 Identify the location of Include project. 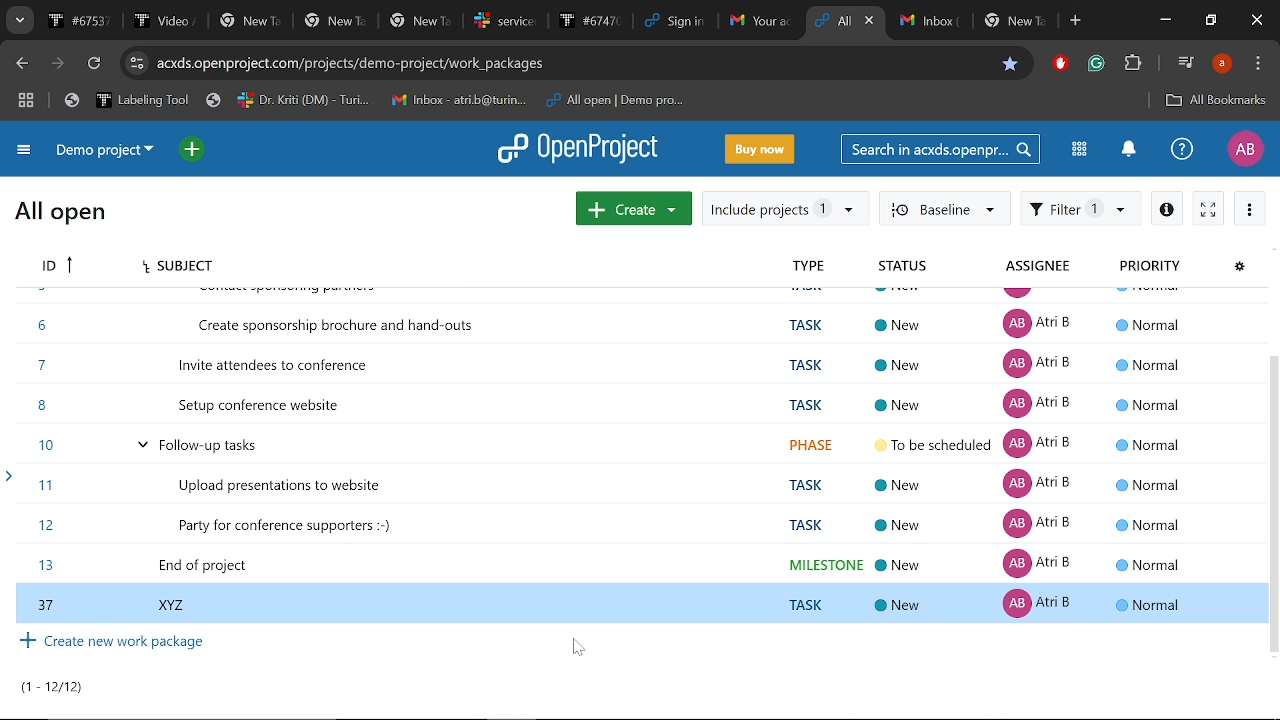
(783, 208).